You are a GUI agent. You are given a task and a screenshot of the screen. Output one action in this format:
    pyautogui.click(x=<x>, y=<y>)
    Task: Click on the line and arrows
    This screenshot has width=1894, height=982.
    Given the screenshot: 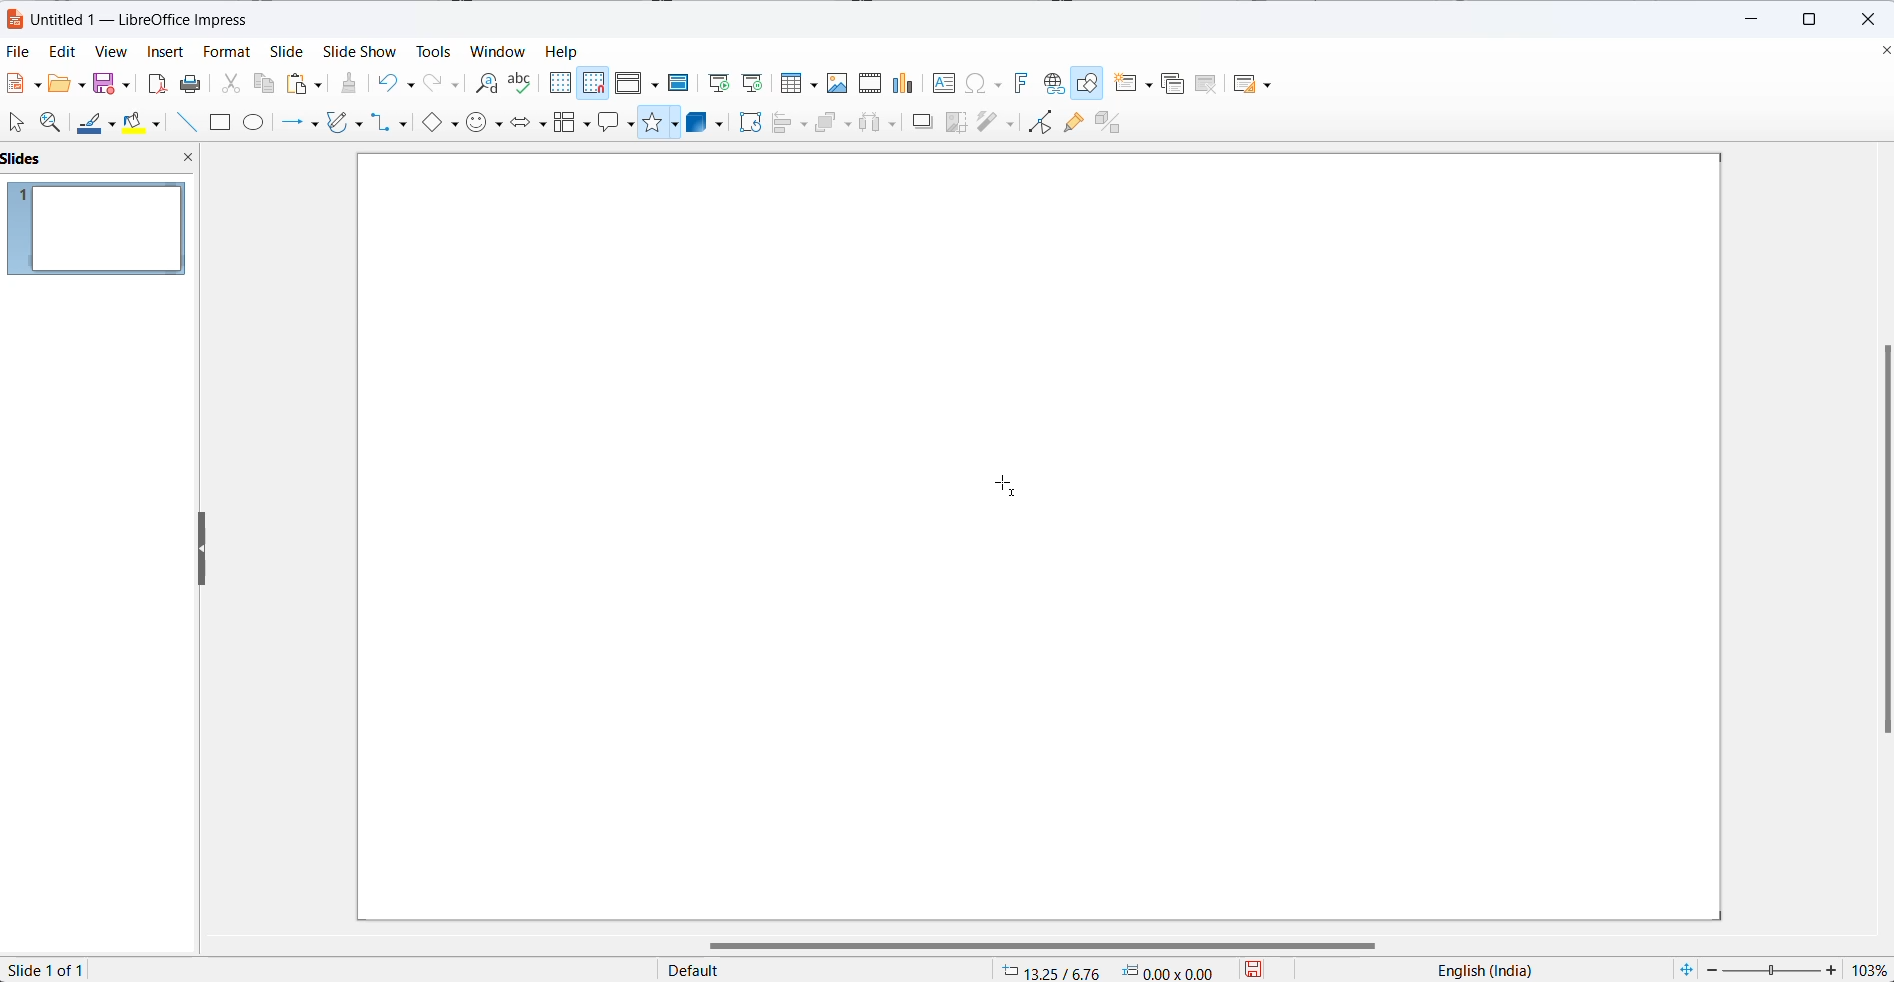 What is the action you would take?
    pyautogui.click(x=297, y=124)
    